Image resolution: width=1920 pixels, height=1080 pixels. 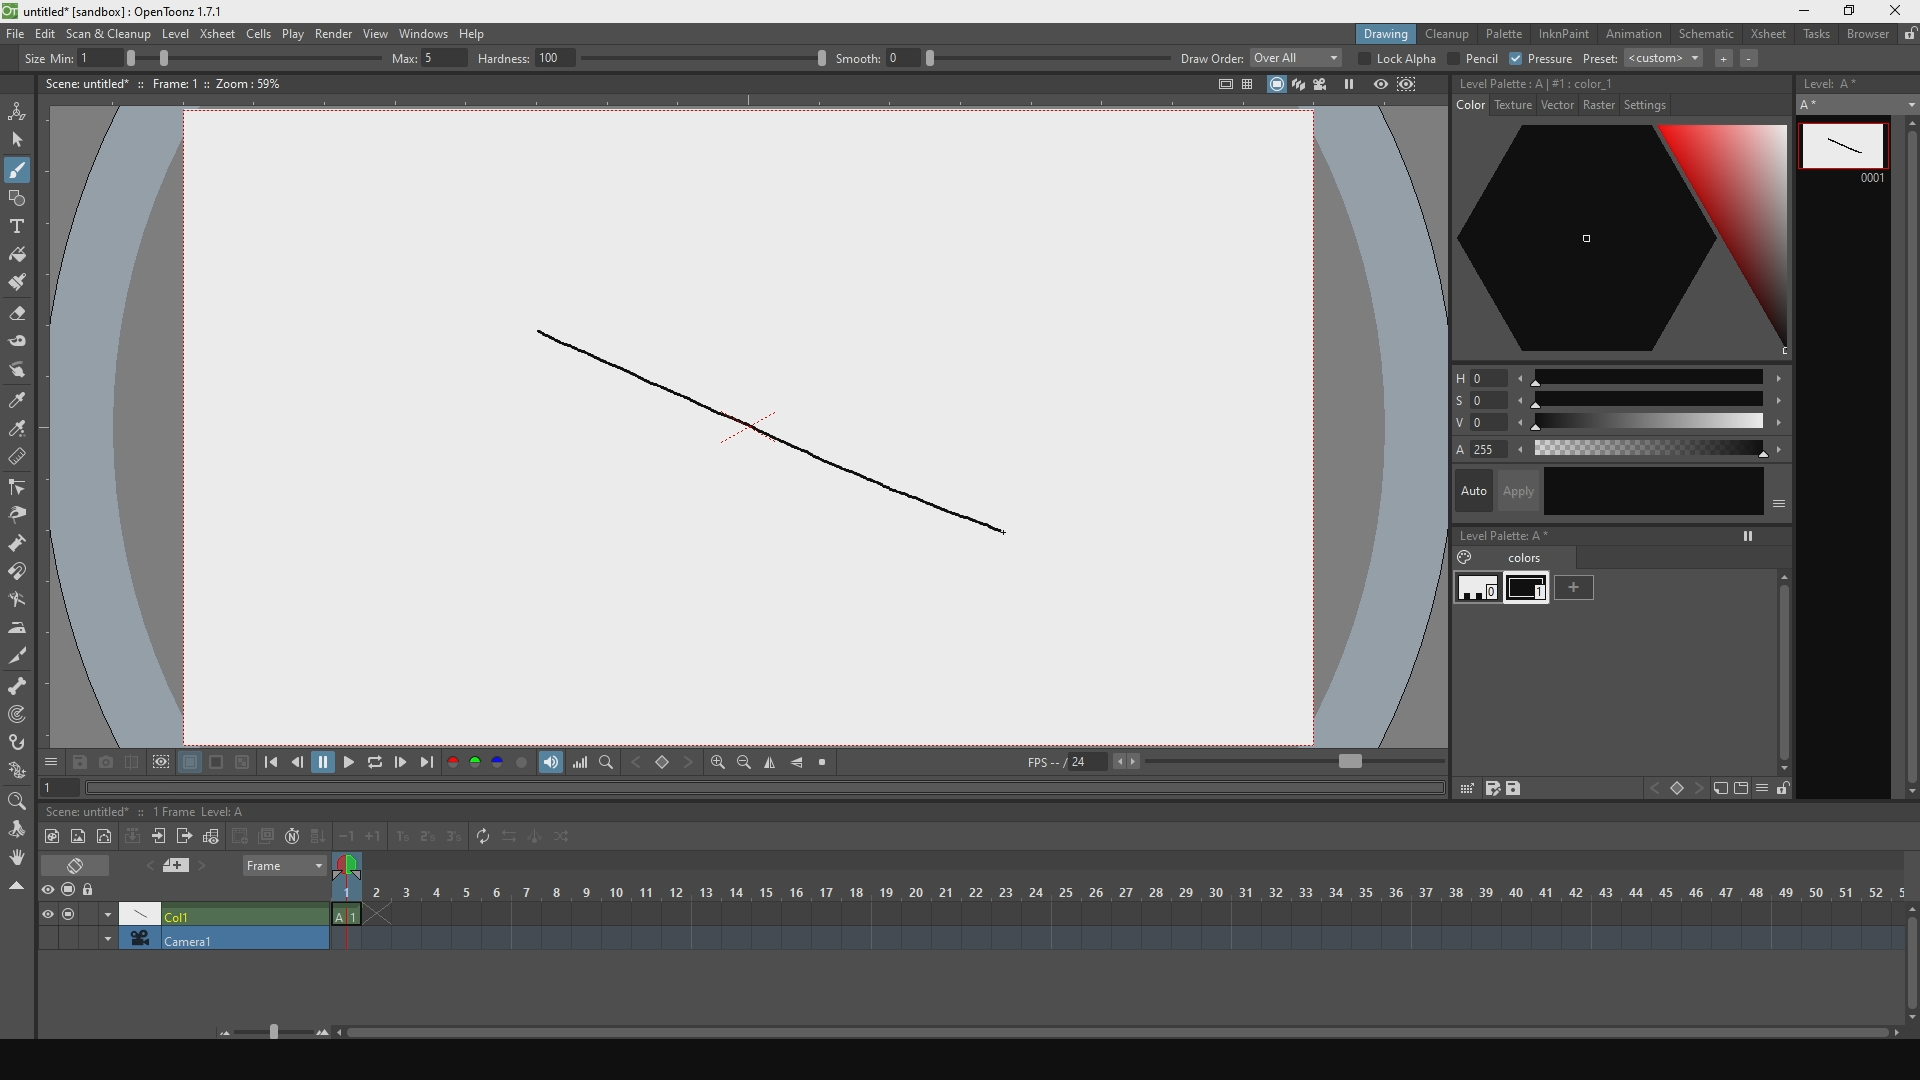 I want to click on lock alpha, so click(x=1397, y=59).